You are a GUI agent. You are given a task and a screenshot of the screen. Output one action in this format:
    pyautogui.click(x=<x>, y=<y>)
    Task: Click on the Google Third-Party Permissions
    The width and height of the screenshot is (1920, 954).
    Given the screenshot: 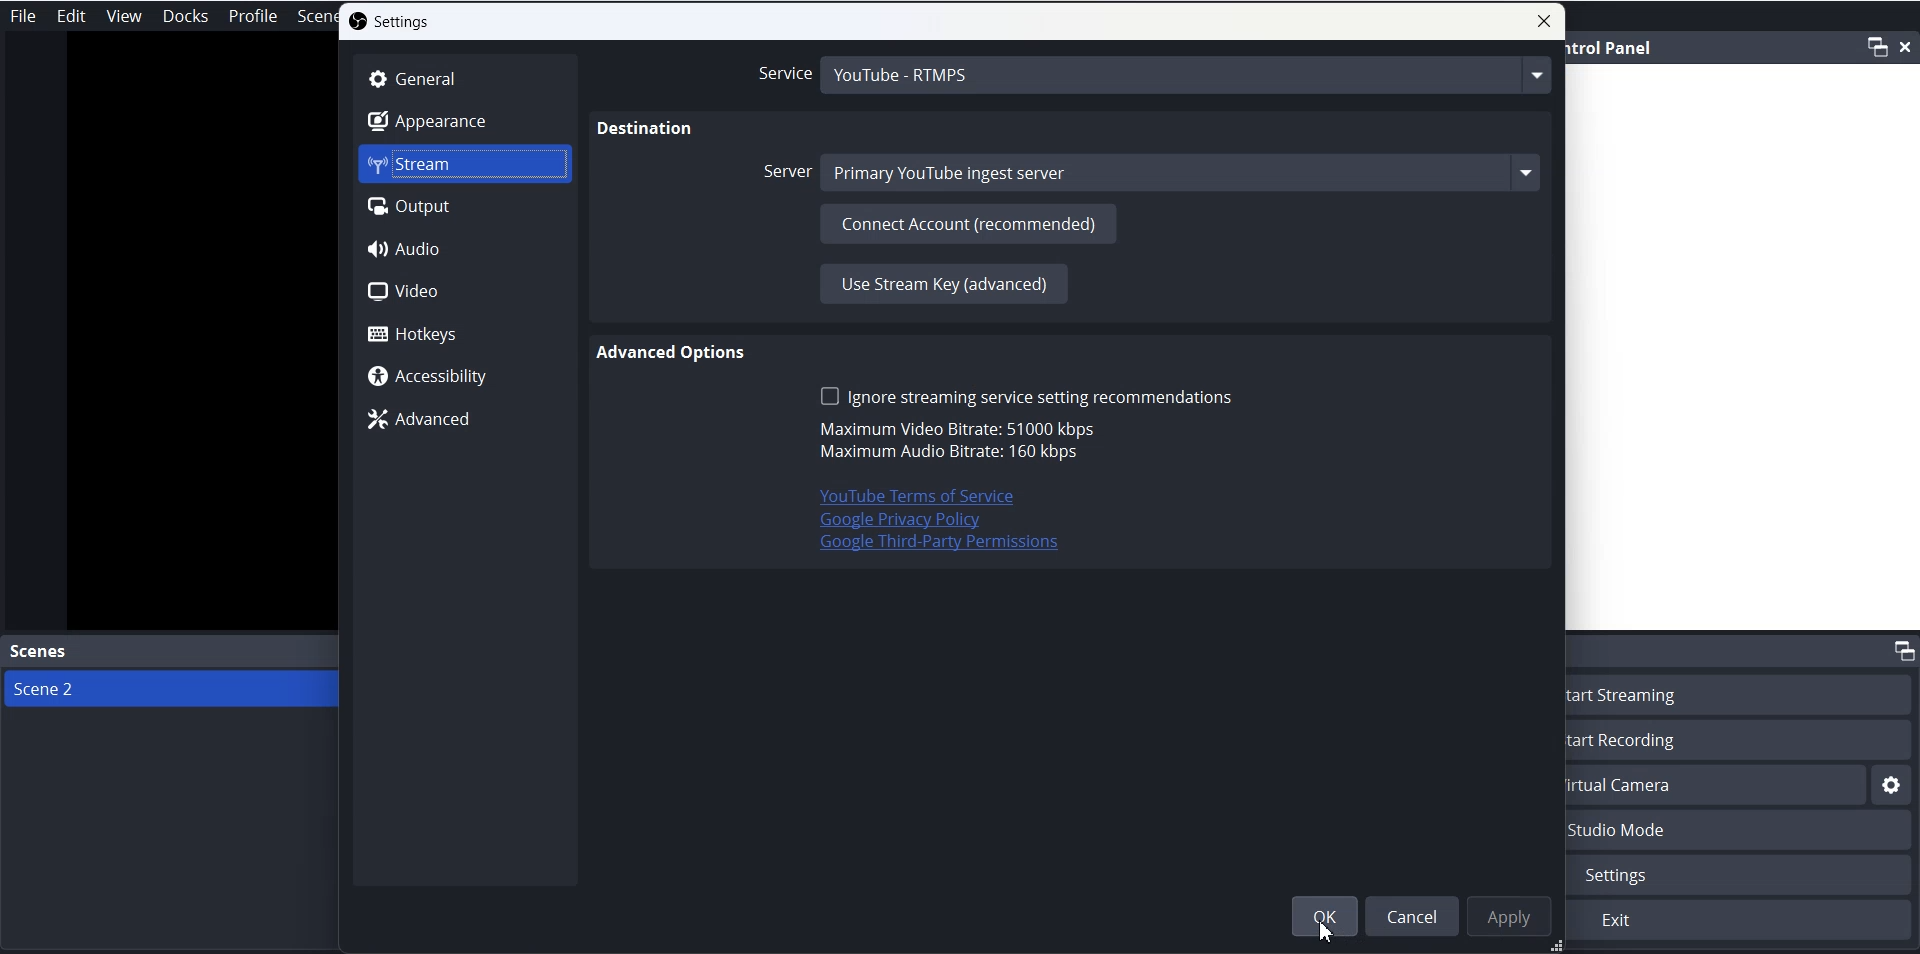 What is the action you would take?
    pyautogui.click(x=941, y=546)
    